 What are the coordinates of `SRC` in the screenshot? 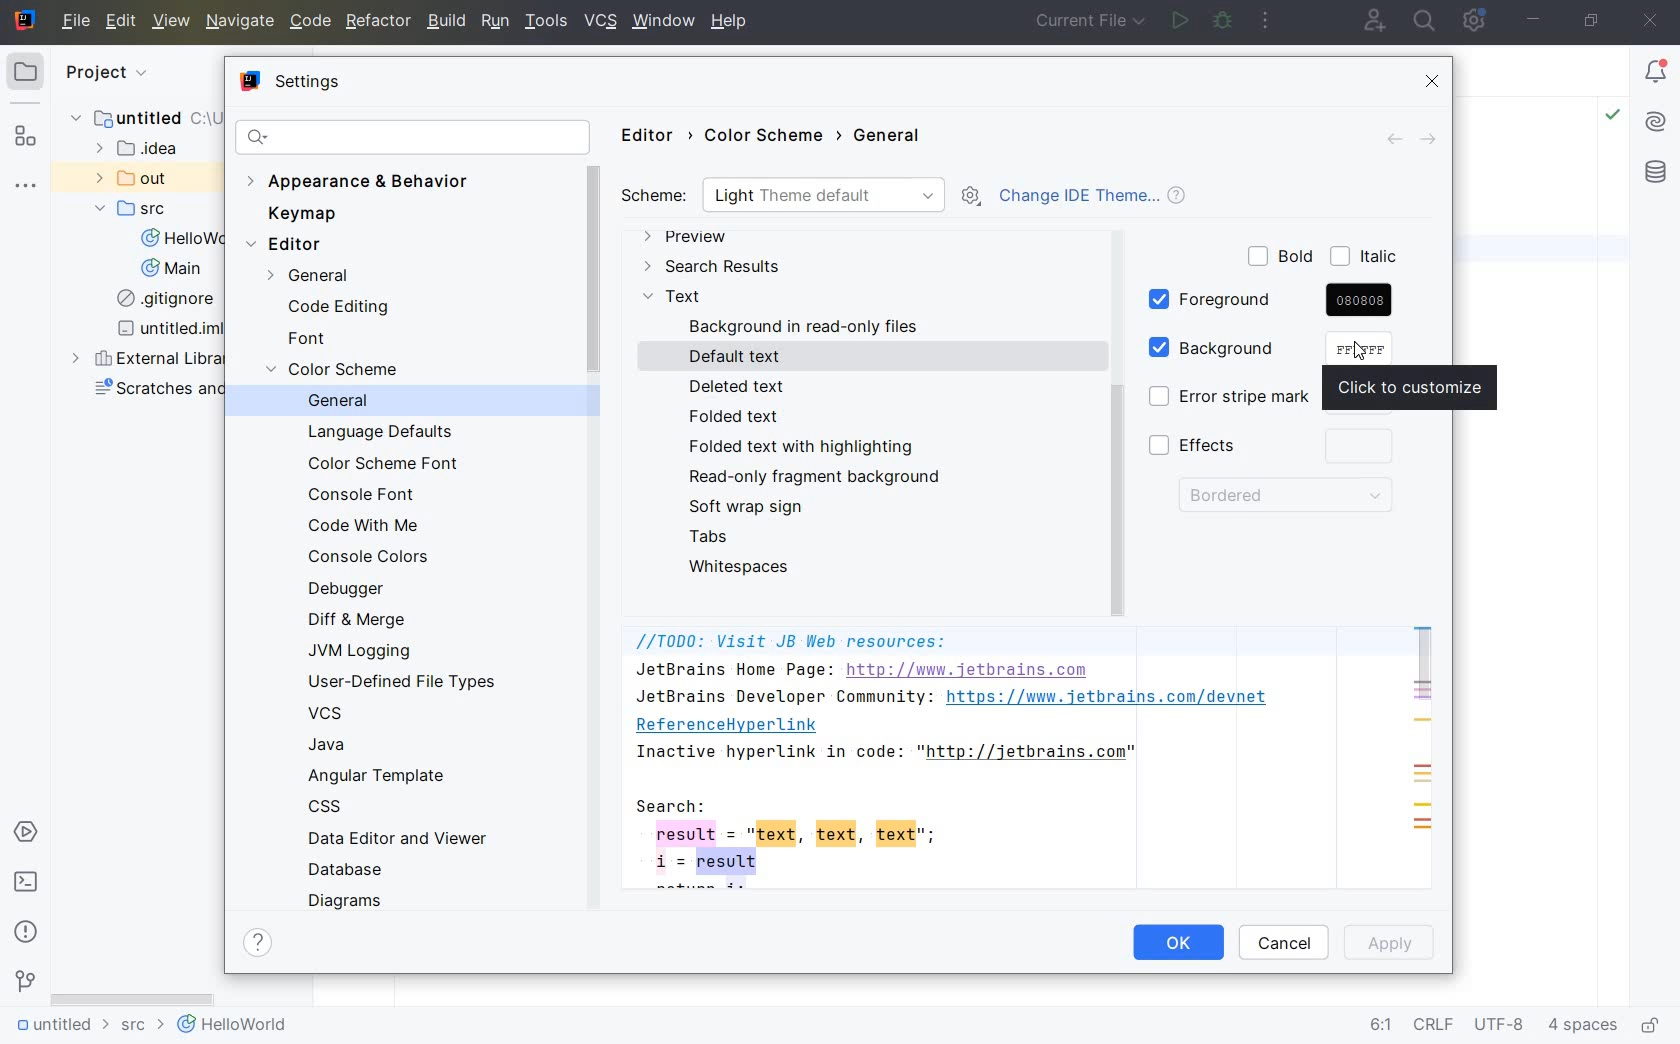 It's located at (133, 209).